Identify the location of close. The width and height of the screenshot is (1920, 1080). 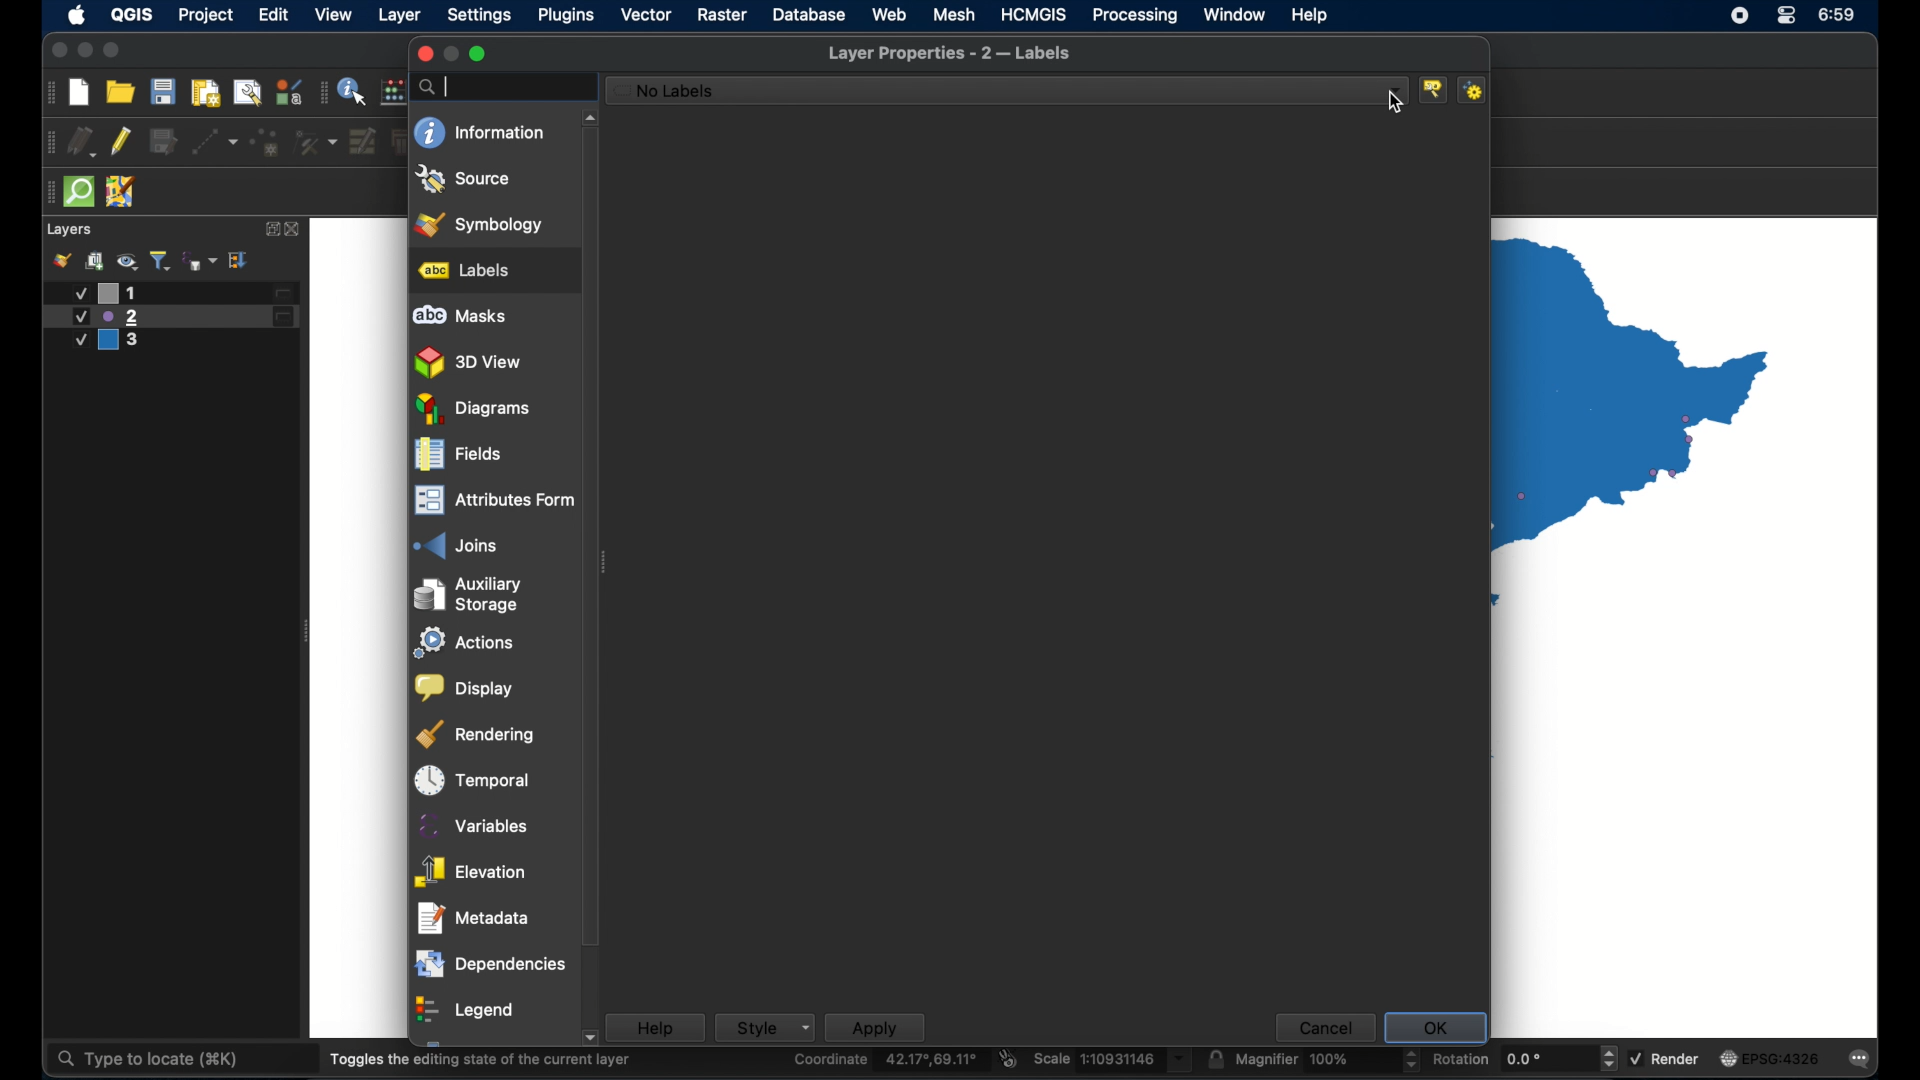
(56, 51).